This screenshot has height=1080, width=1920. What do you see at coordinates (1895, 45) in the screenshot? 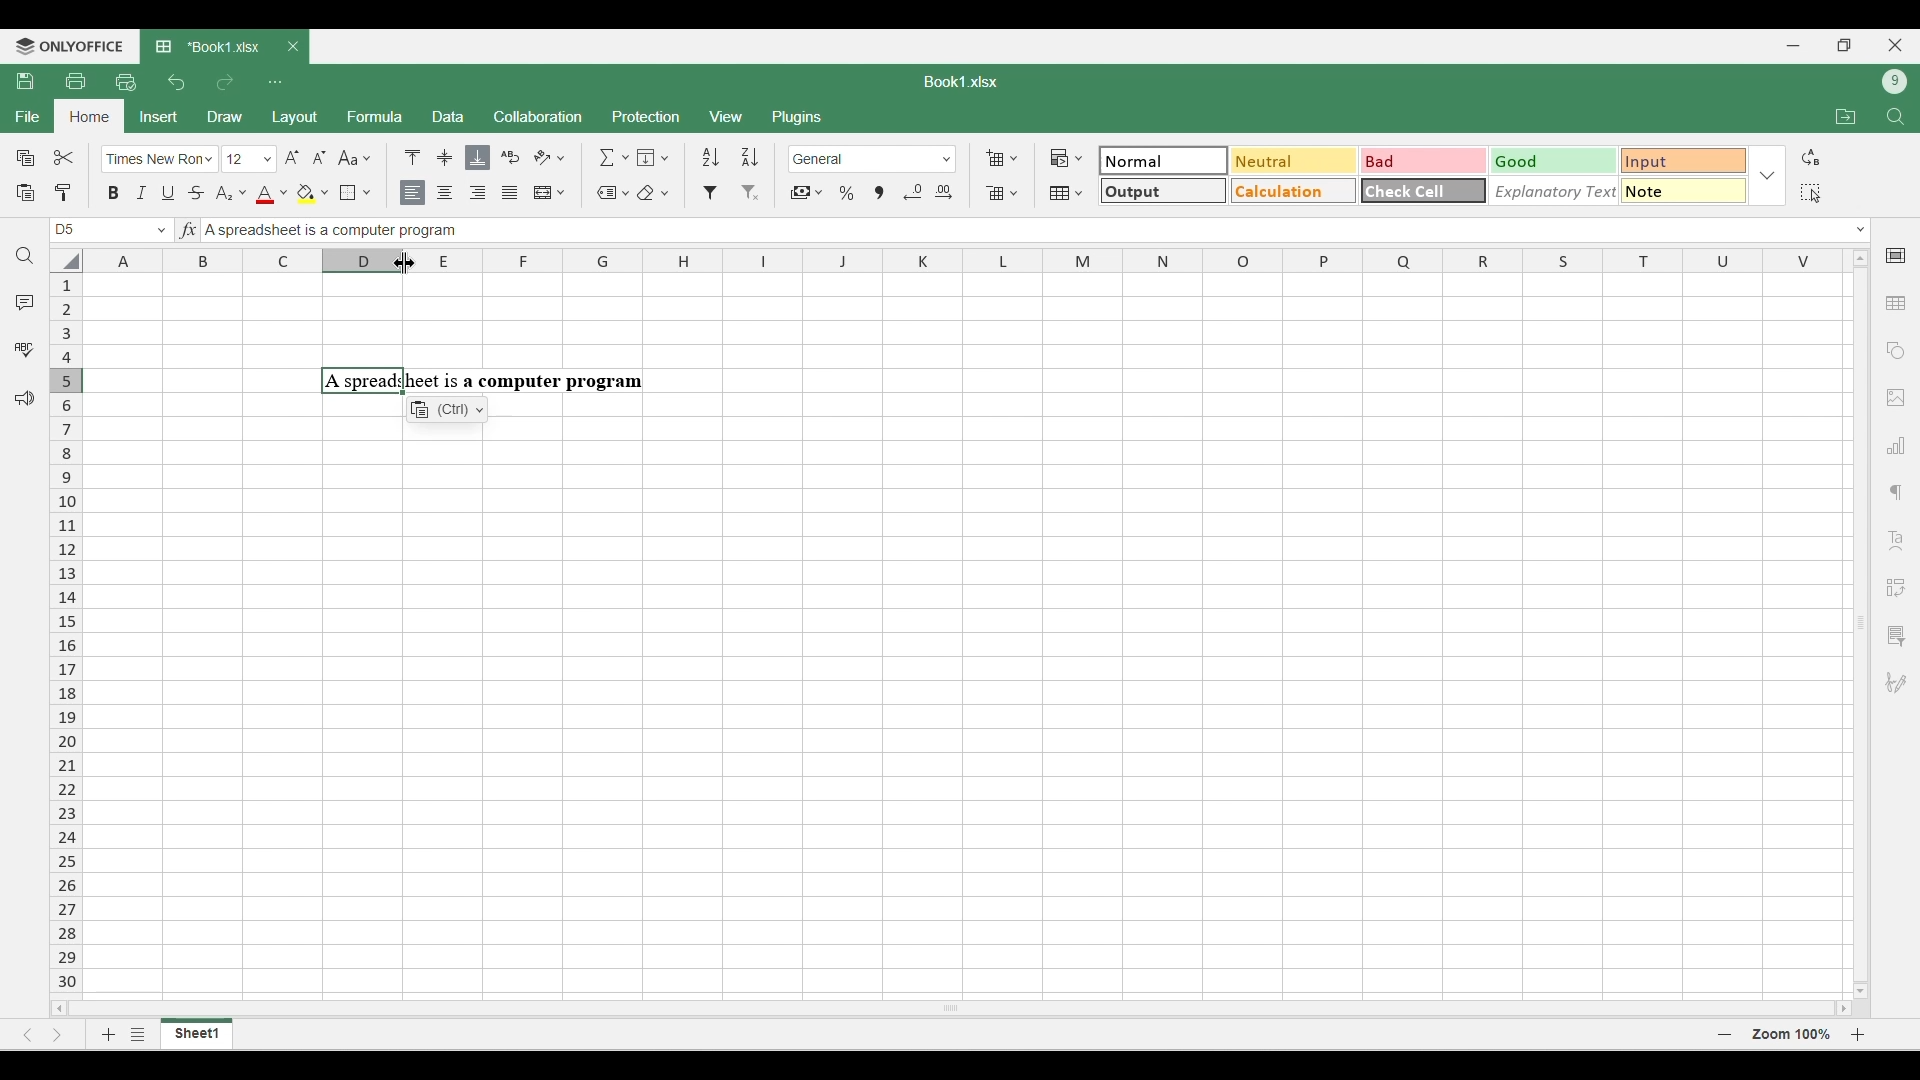
I see `Close interface` at bounding box center [1895, 45].